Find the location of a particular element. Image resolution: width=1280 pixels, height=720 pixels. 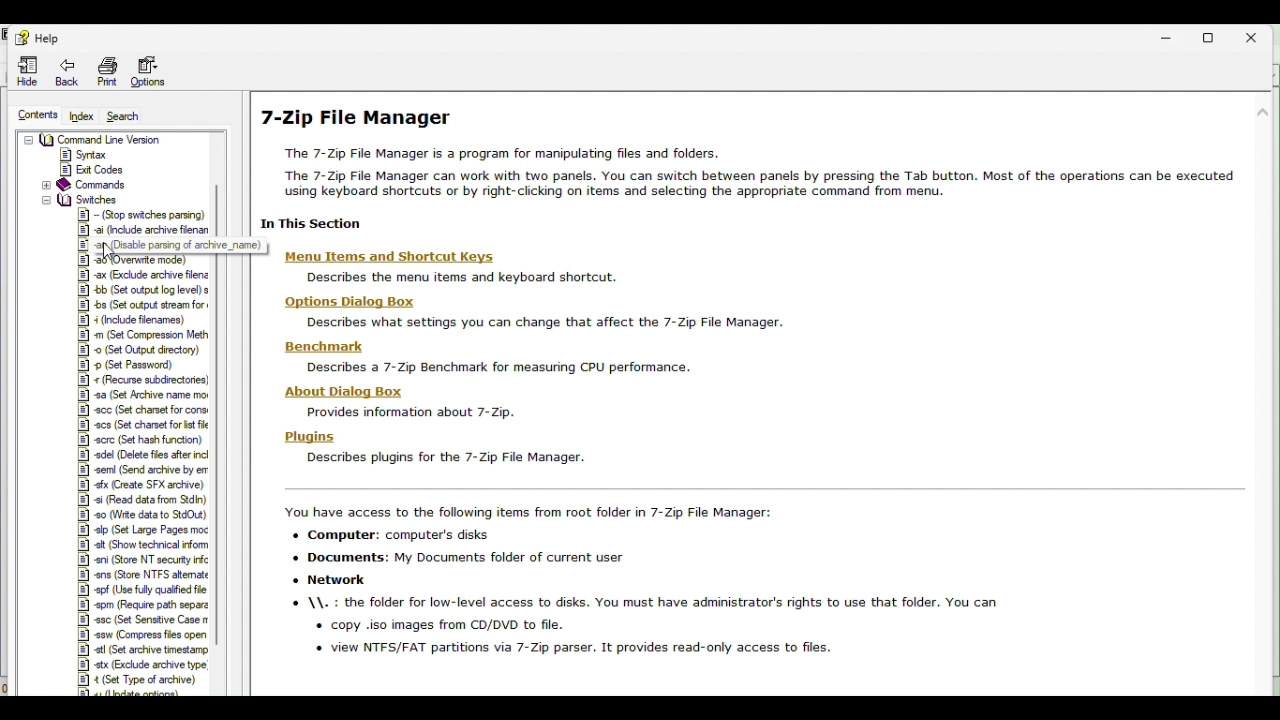

Search is located at coordinates (134, 116).